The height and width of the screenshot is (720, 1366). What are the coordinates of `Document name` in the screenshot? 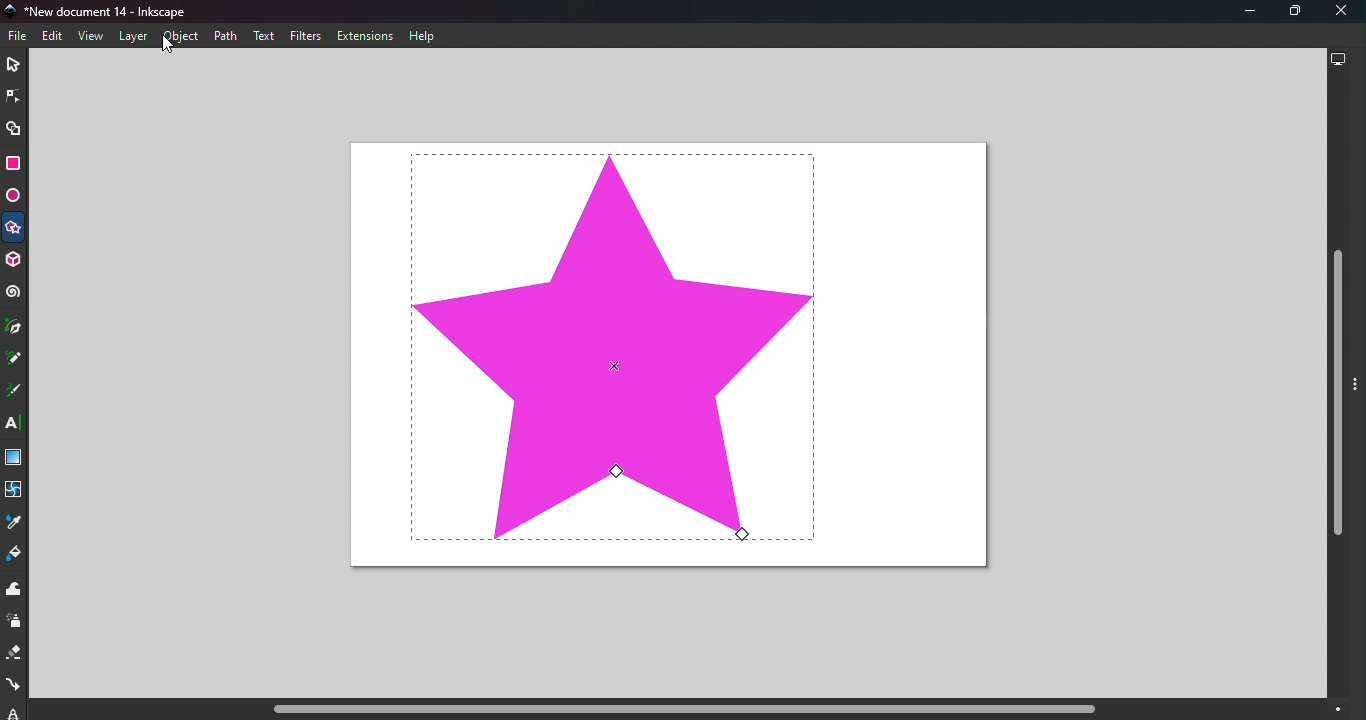 It's located at (104, 11).